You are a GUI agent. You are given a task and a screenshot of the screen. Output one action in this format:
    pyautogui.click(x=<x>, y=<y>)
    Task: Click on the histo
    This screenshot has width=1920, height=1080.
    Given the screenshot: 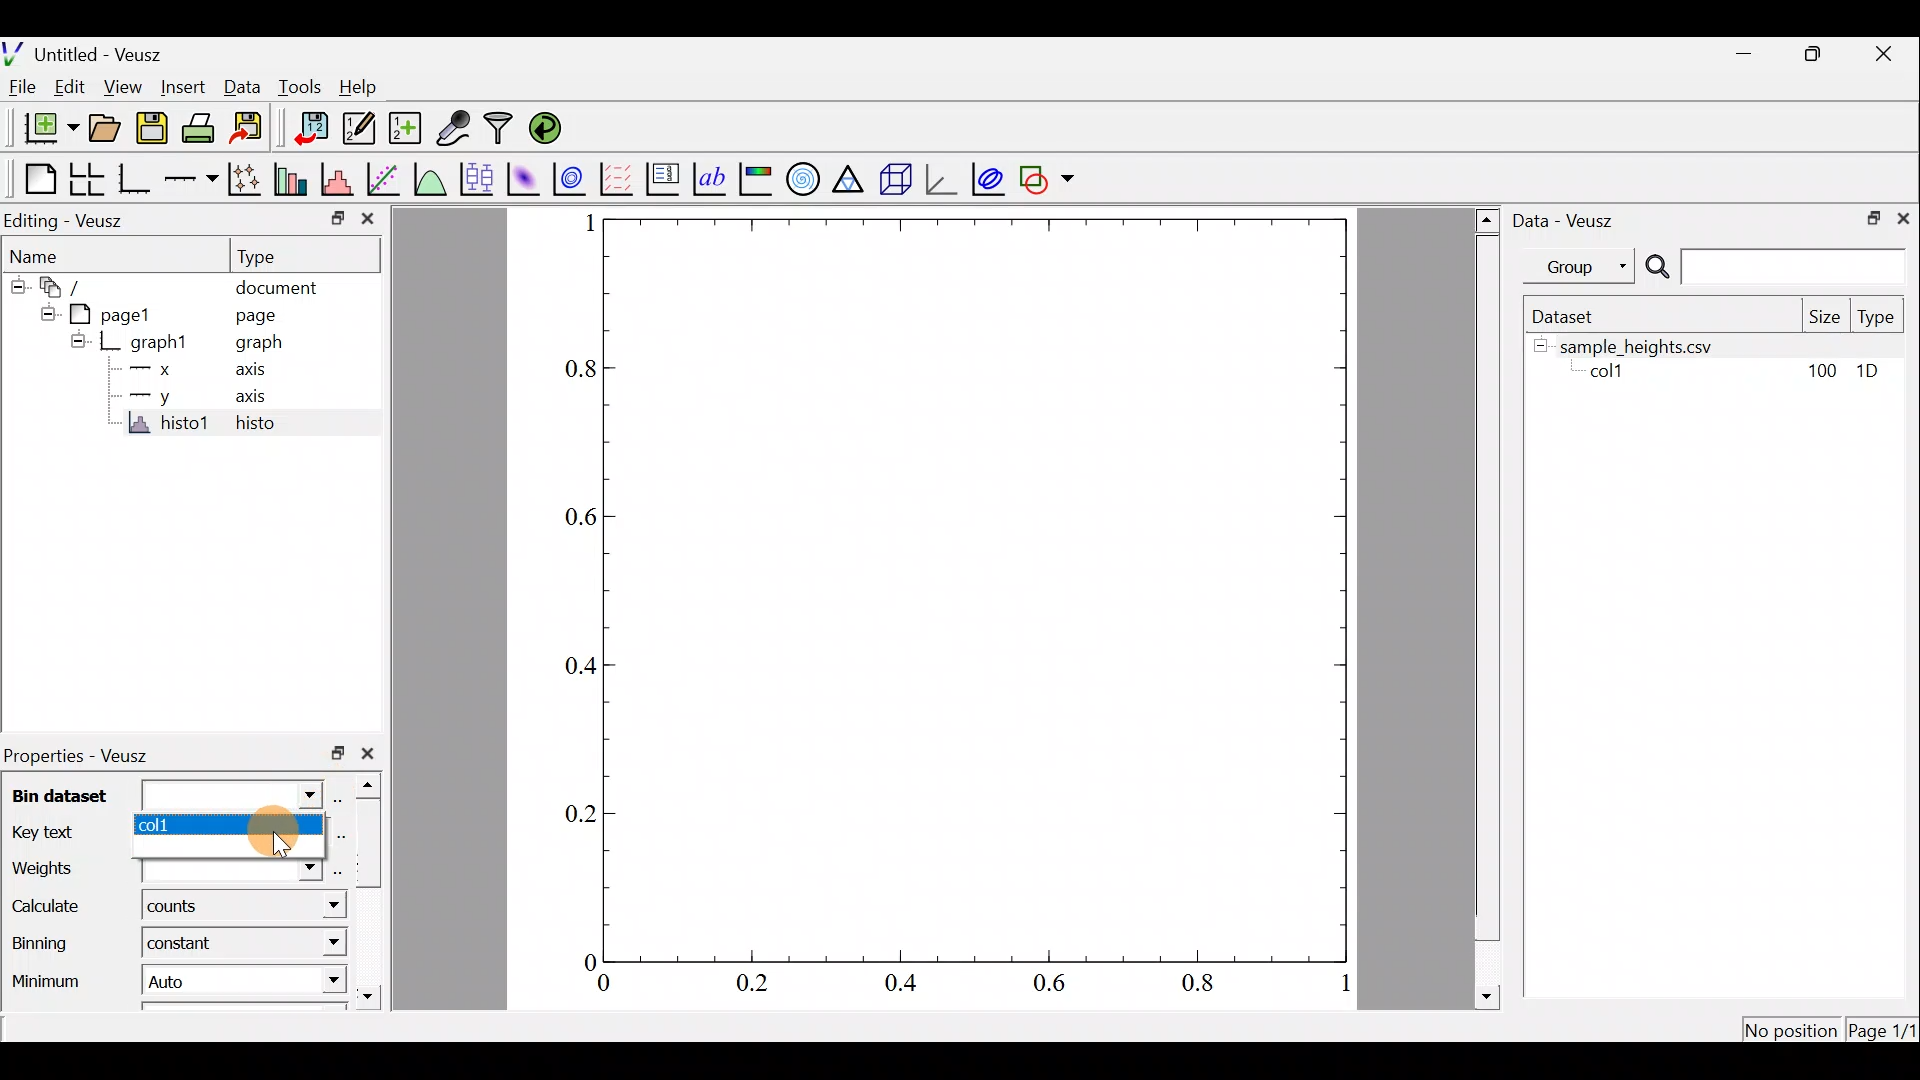 What is the action you would take?
    pyautogui.click(x=272, y=424)
    